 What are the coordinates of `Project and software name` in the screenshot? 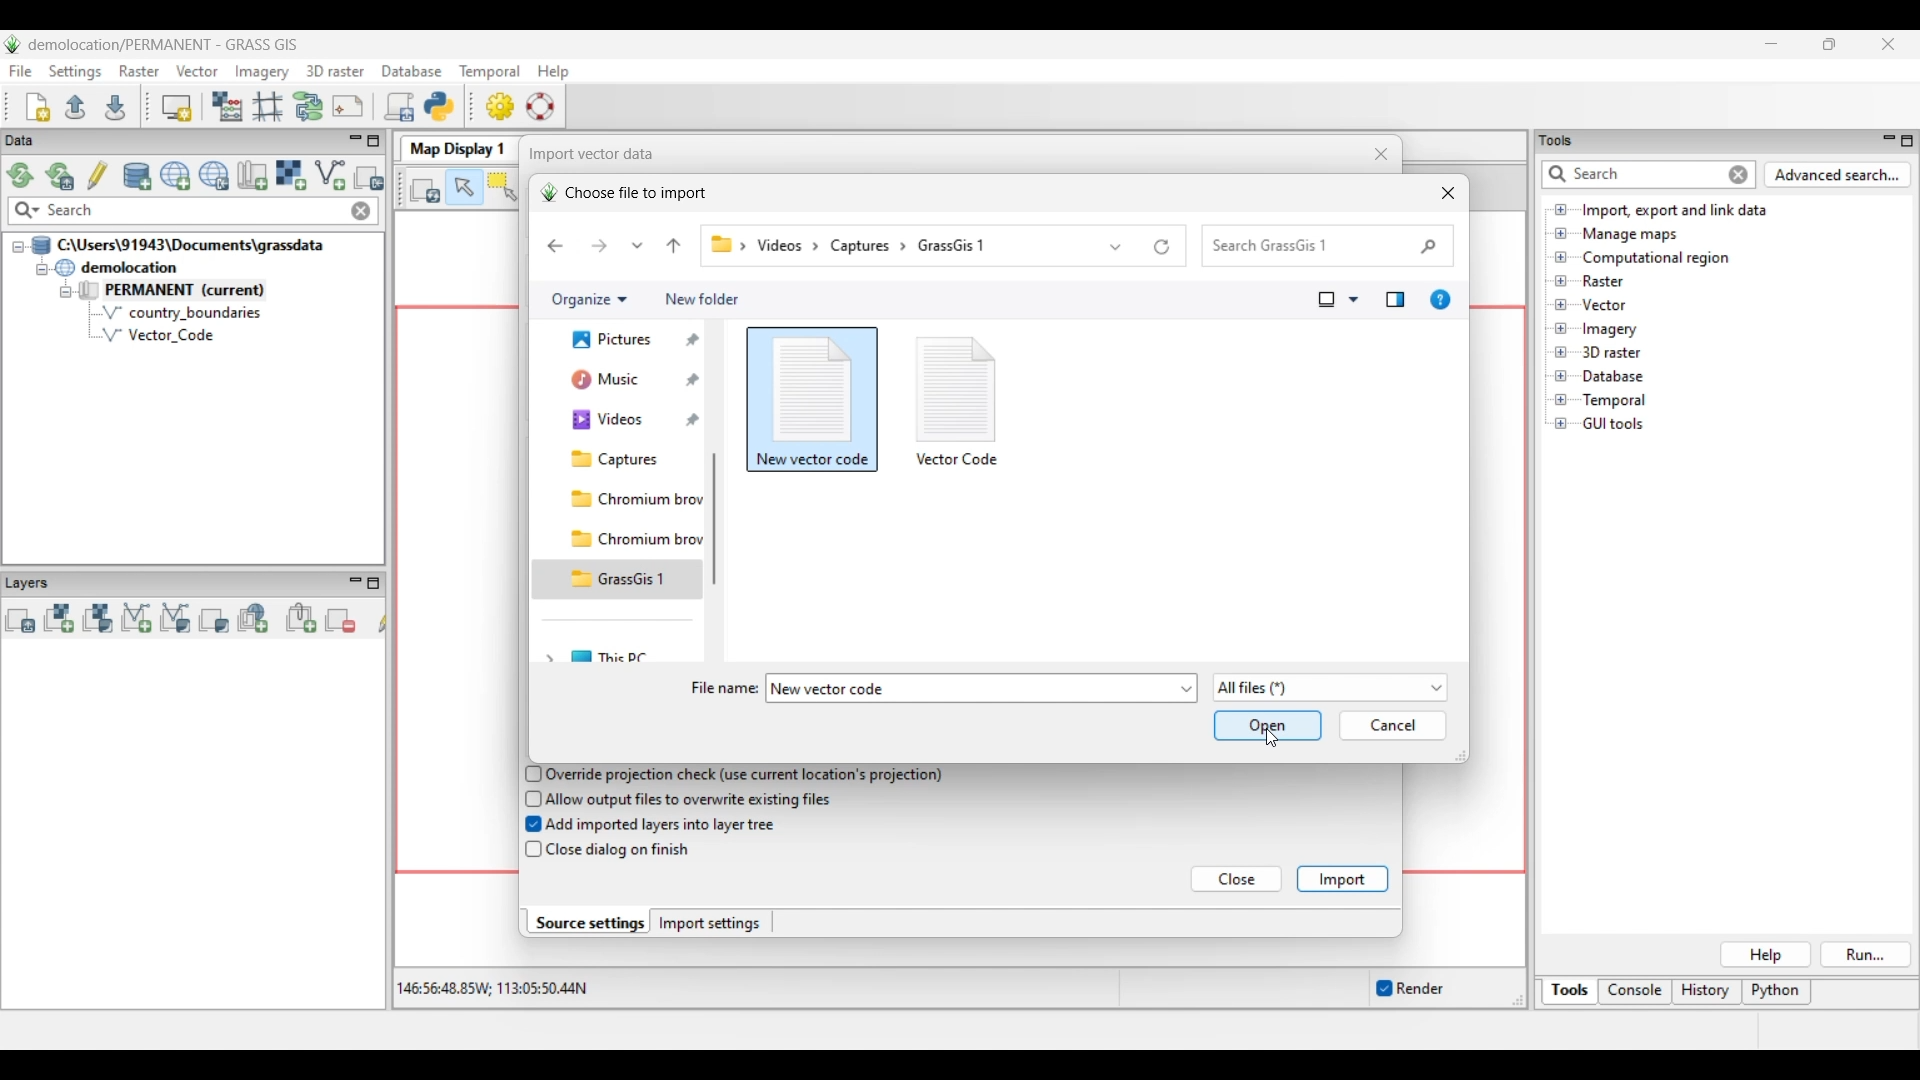 It's located at (164, 45).